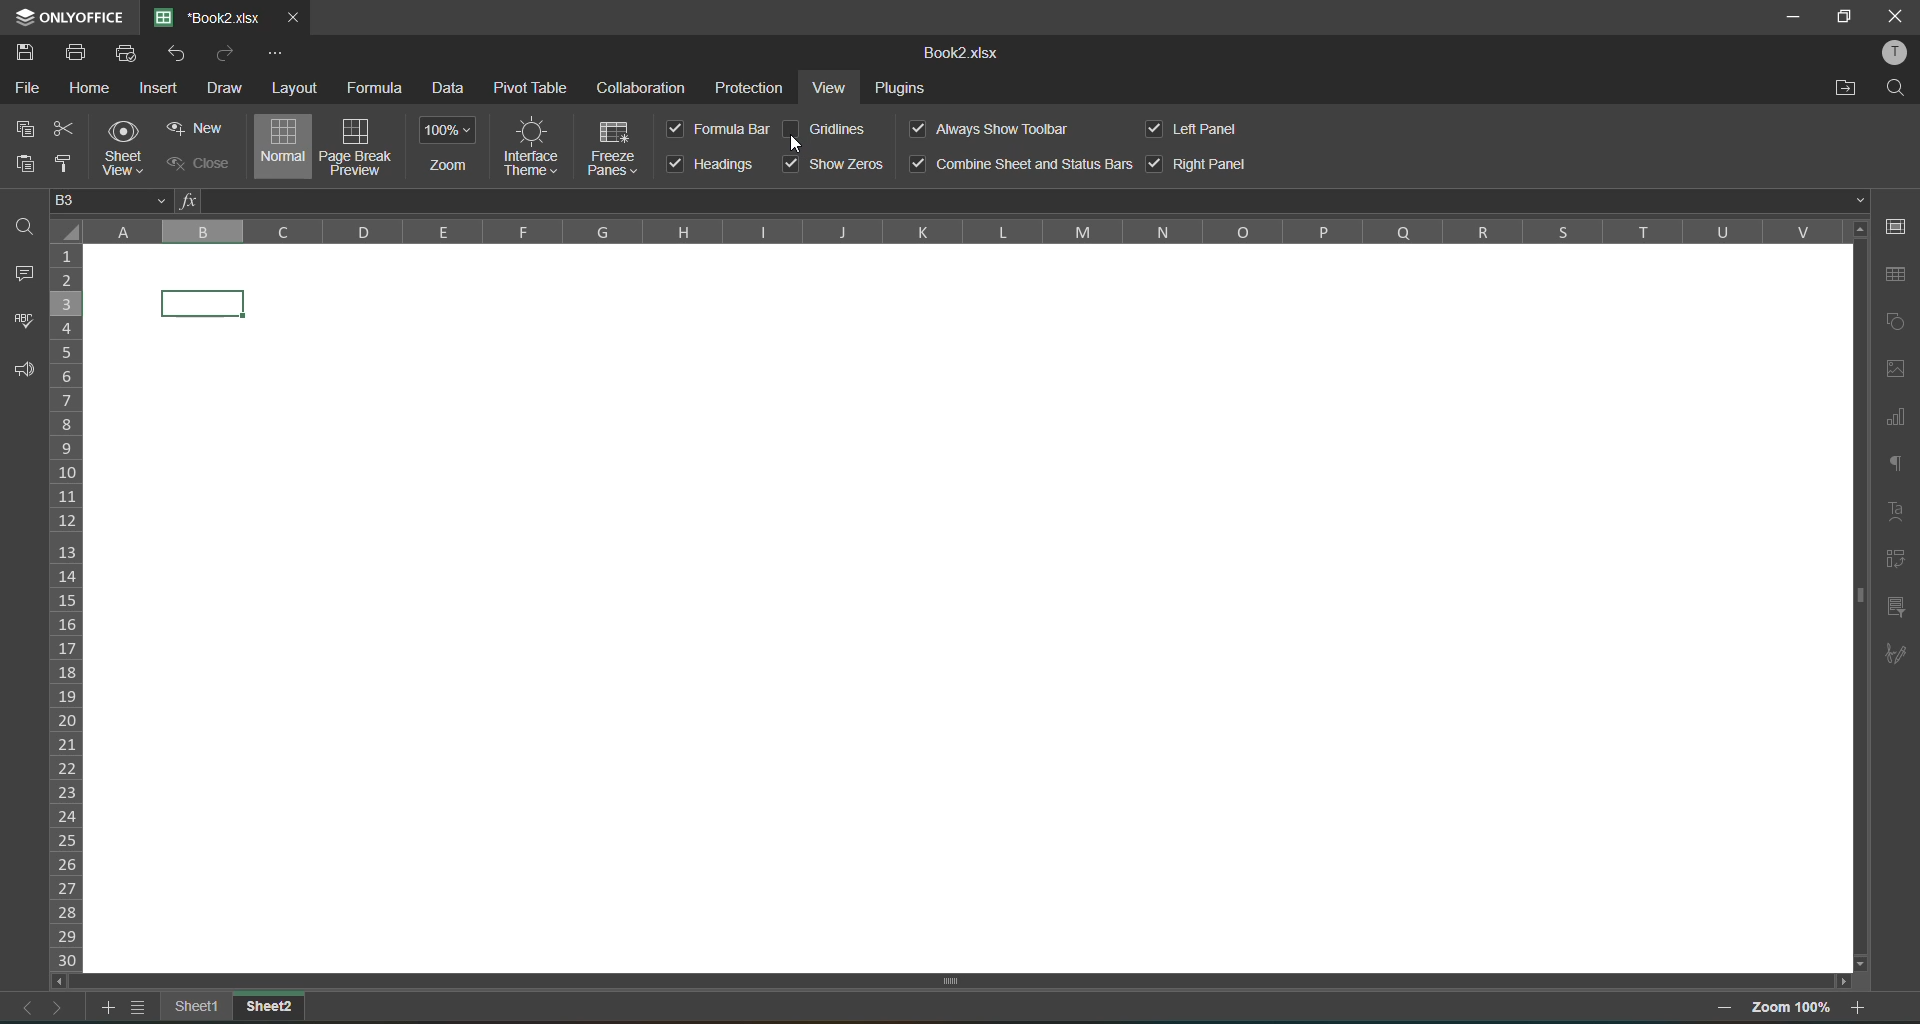  Describe the element at coordinates (1795, 18) in the screenshot. I see `minimize` at that location.